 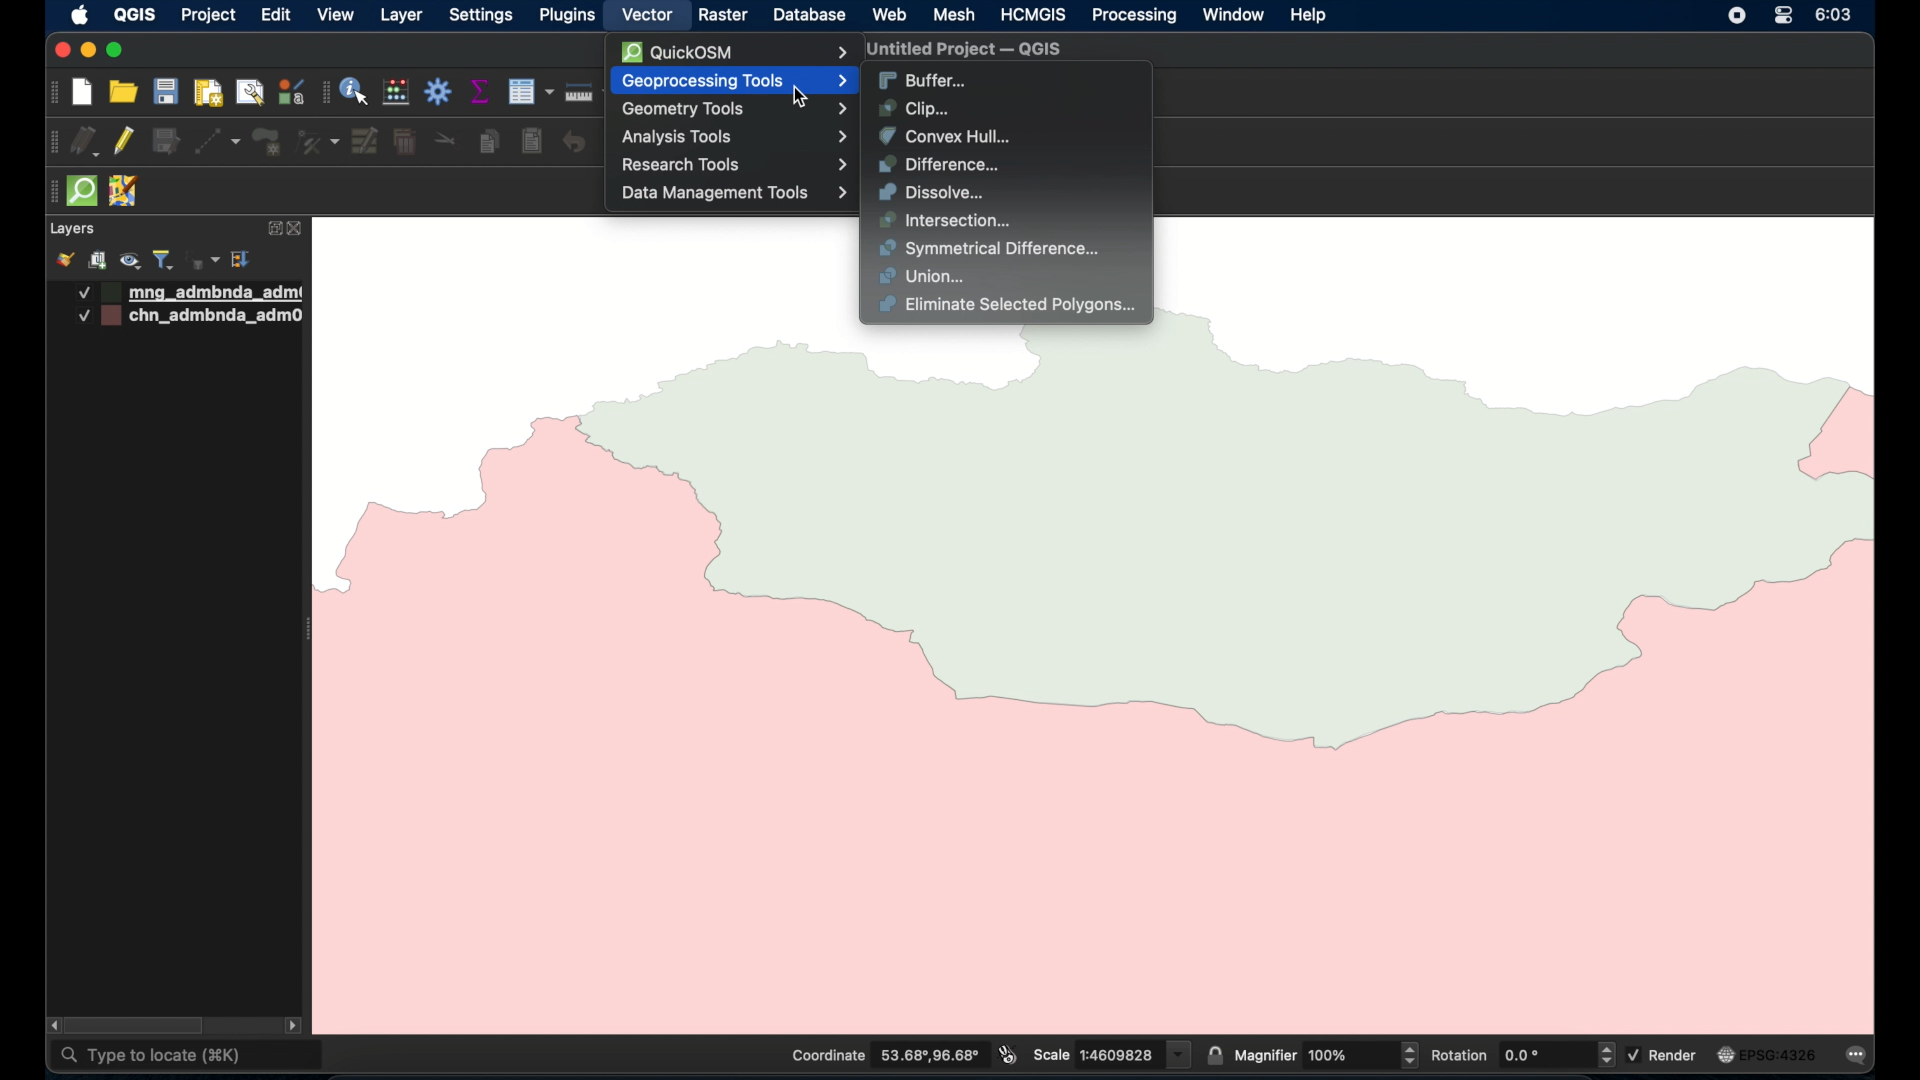 What do you see at coordinates (204, 260) in the screenshot?
I see `filter legend by expression` at bounding box center [204, 260].